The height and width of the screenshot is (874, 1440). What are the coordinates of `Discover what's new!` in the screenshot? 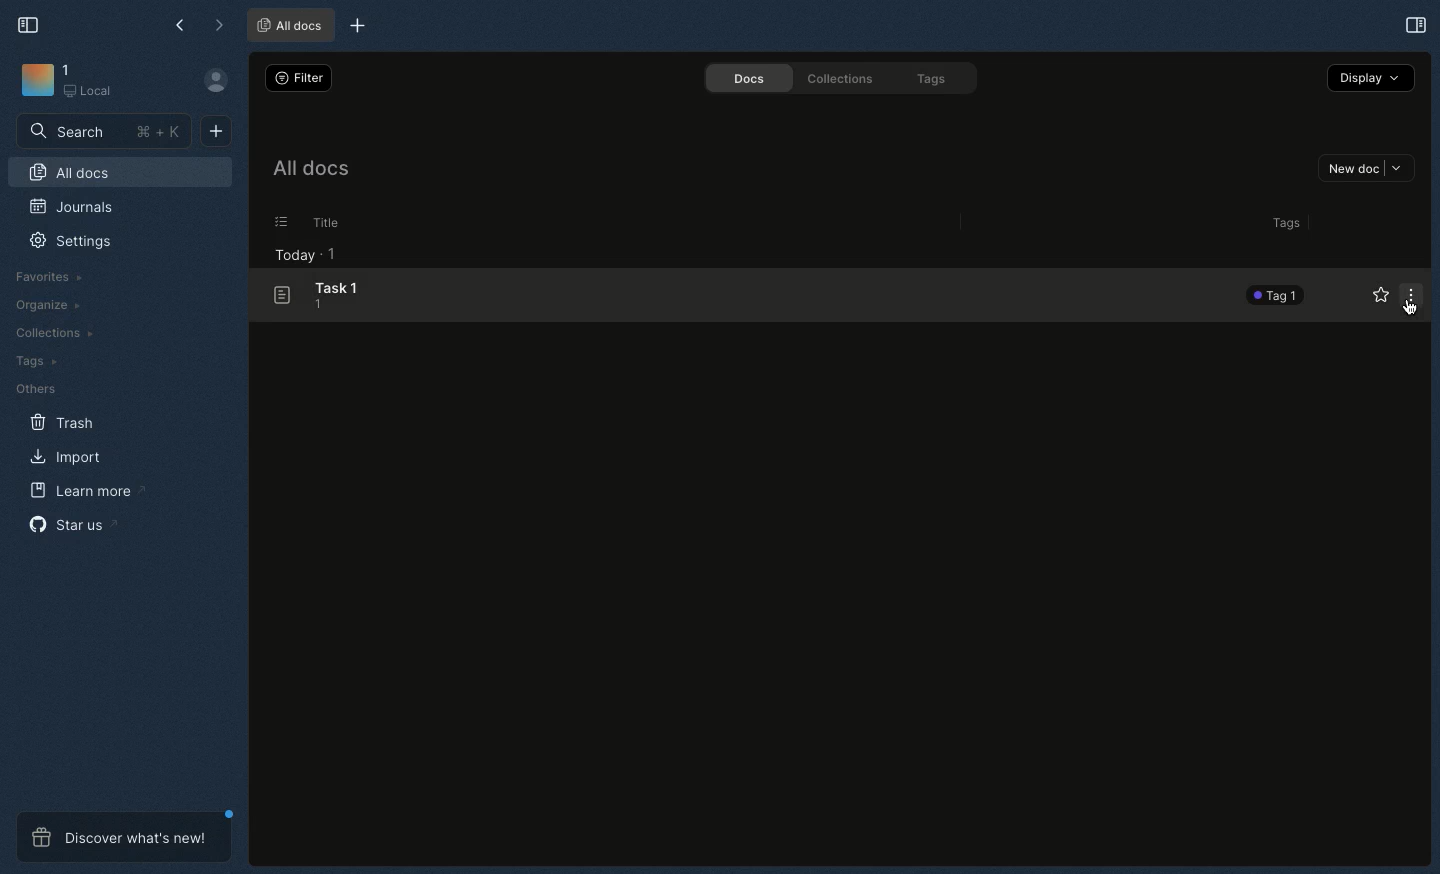 It's located at (121, 835).